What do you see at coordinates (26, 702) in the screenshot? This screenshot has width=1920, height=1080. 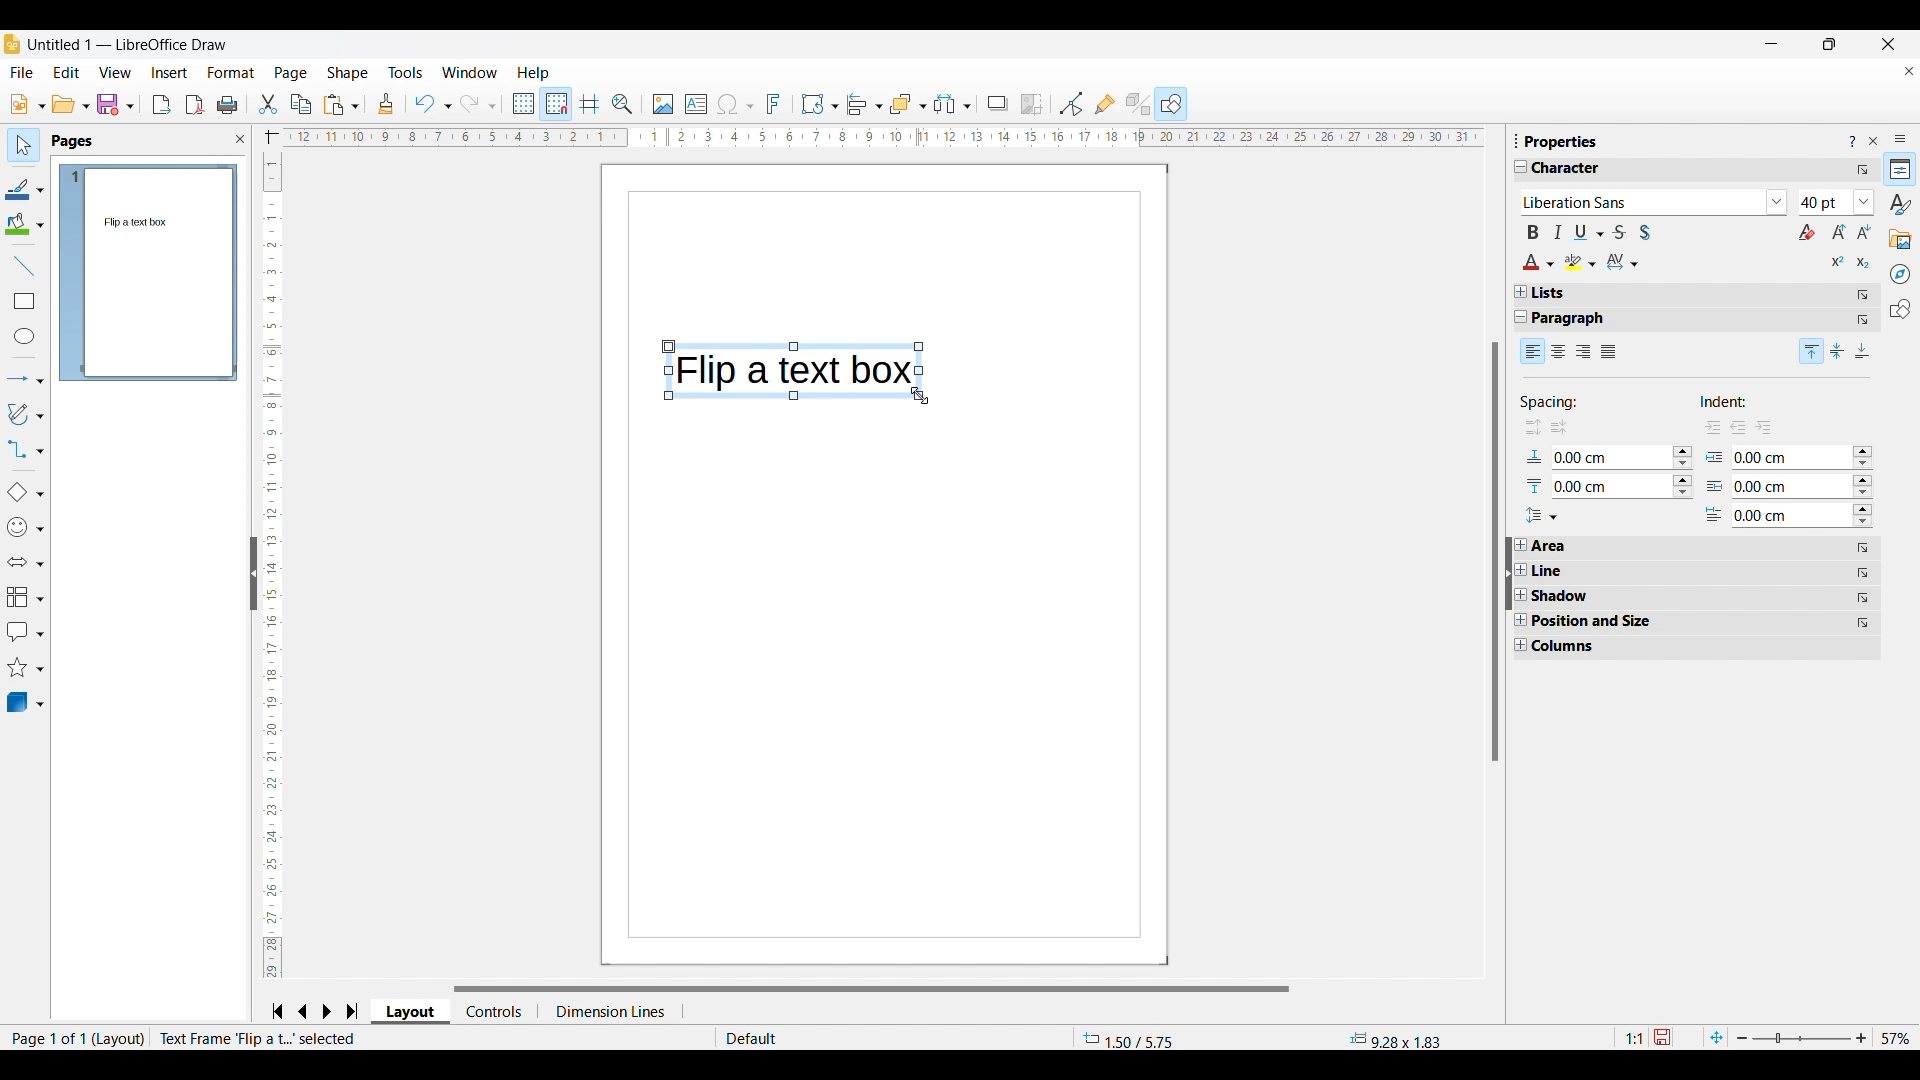 I see `3D object options ` at bounding box center [26, 702].